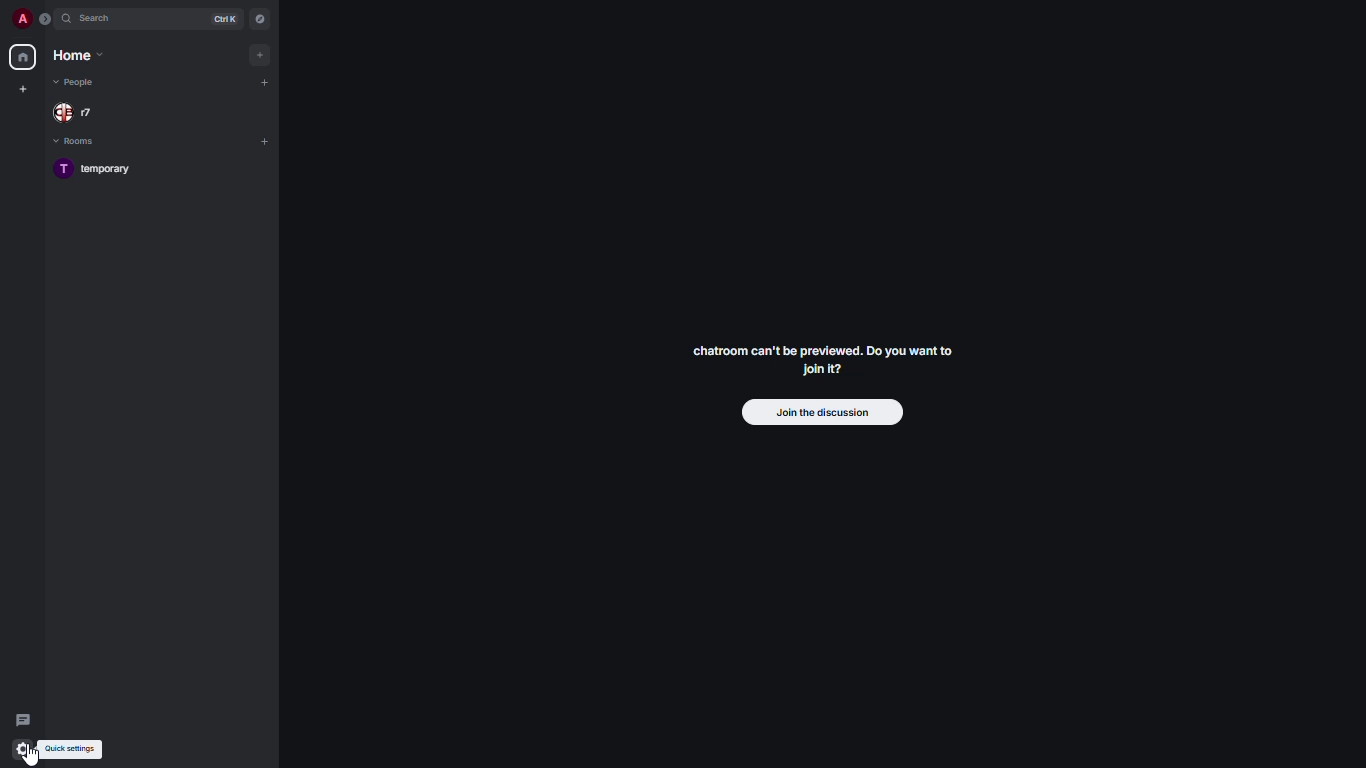 The width and height of the screenshot is (1366, 768). Describe the element at coordinates (824, 357) in the screenshot. I see `chatroom can't be previewed` at that location.